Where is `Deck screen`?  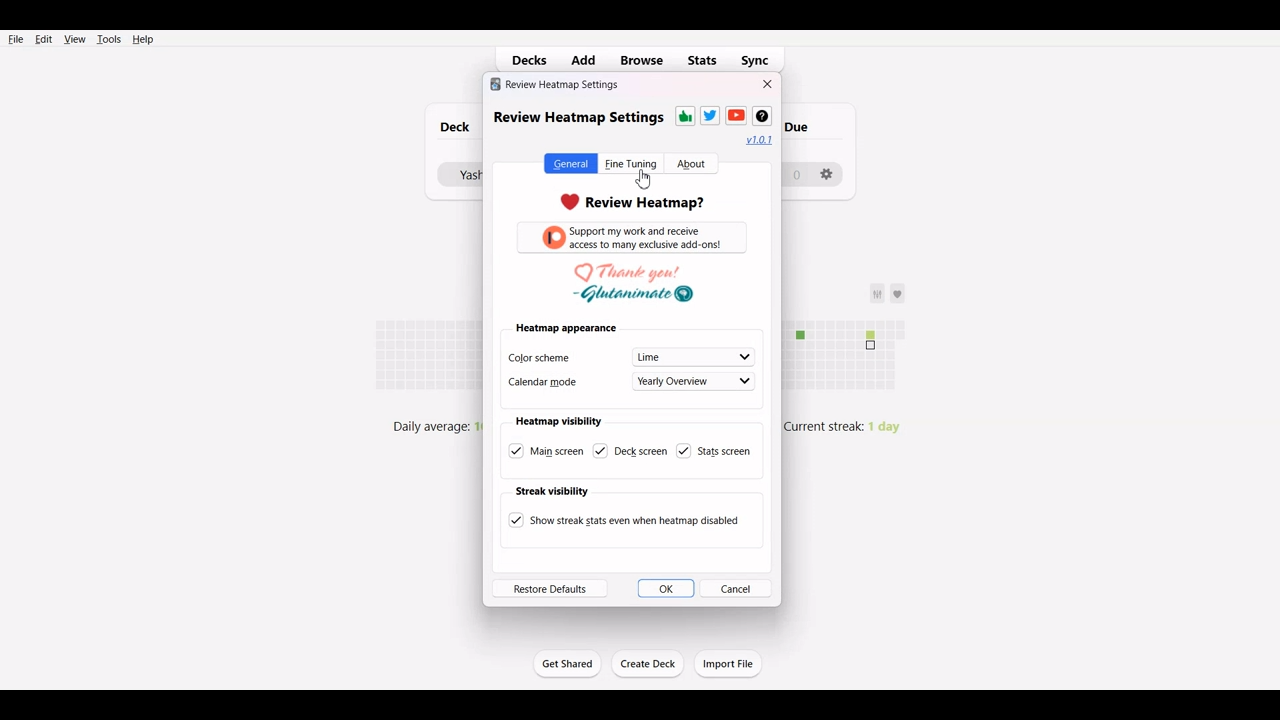
Deck screen is located at coordinates (627, 450).